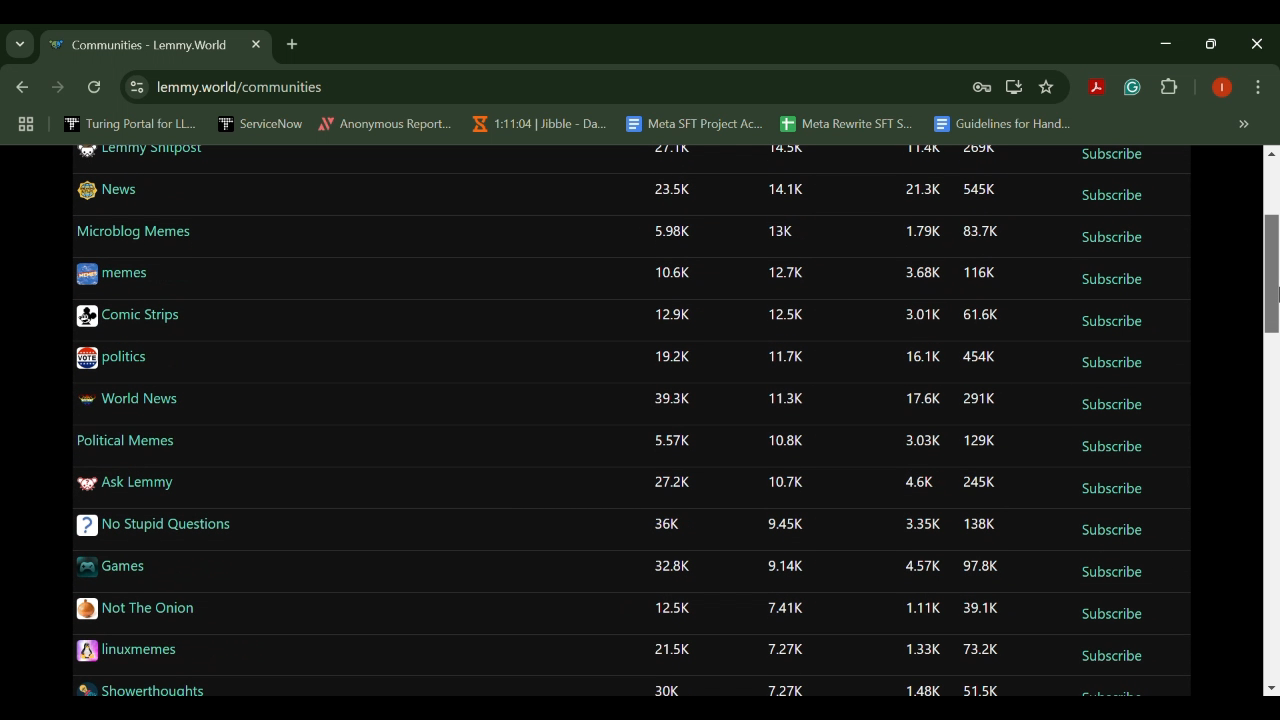 The width and height of the screenshot is (1280, 720). Describe the element at coordinates (1258, 44) in the screenshot. I see `Close Window` at that location.